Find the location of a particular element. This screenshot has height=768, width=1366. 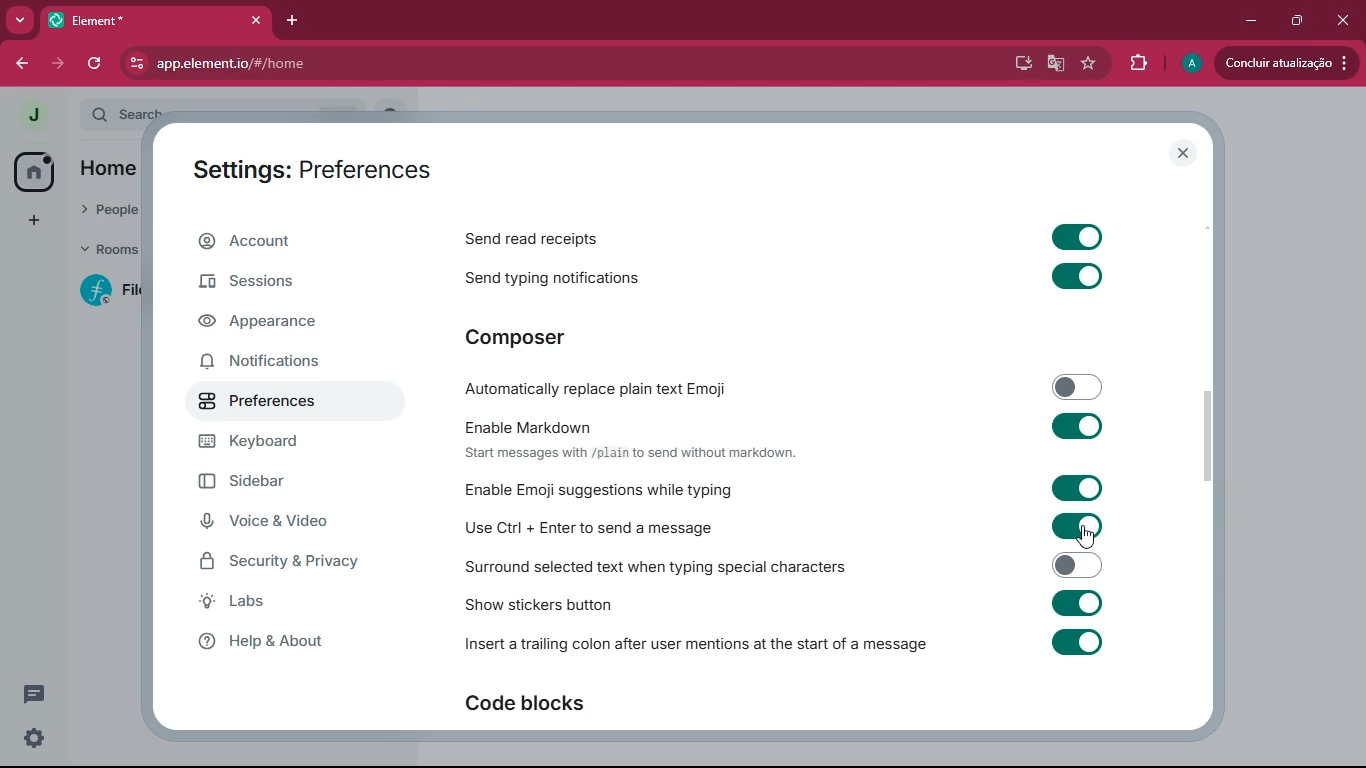

labs is located at coordinates (283, 602).